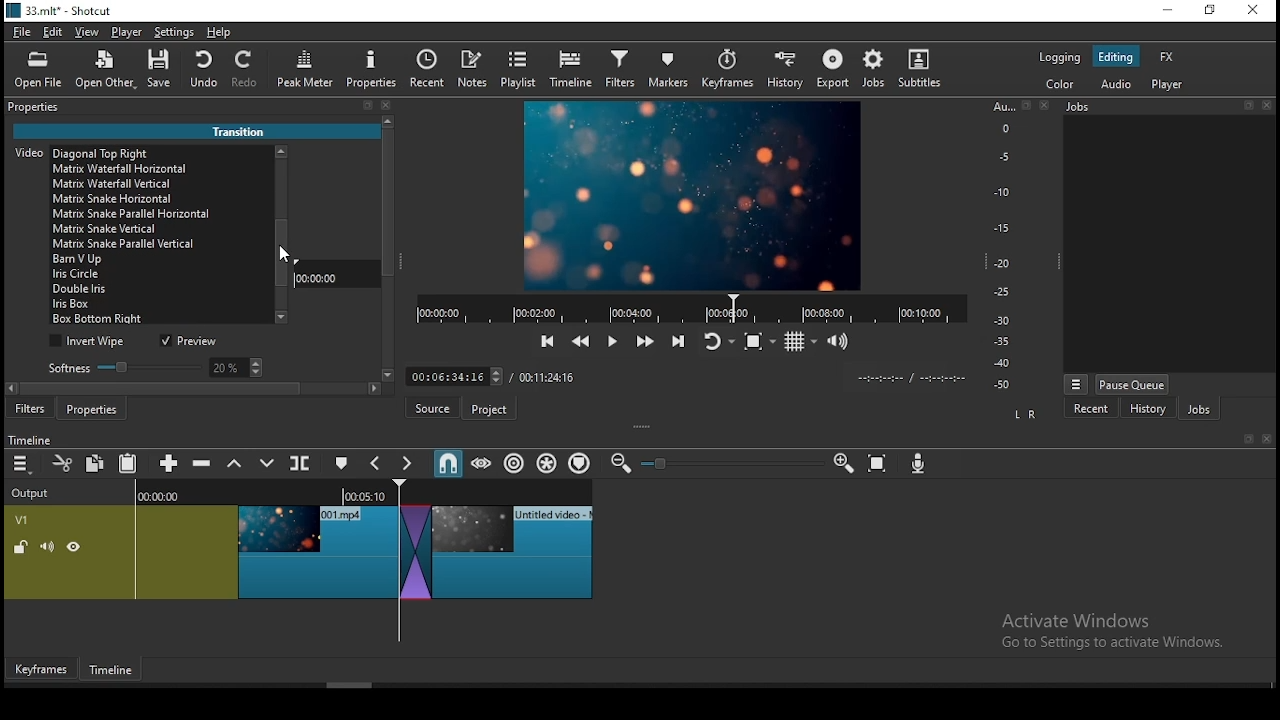 Image resolution: width=1280 pixels, height=720 pixels. I want to click on audio, so click(1117, 84).